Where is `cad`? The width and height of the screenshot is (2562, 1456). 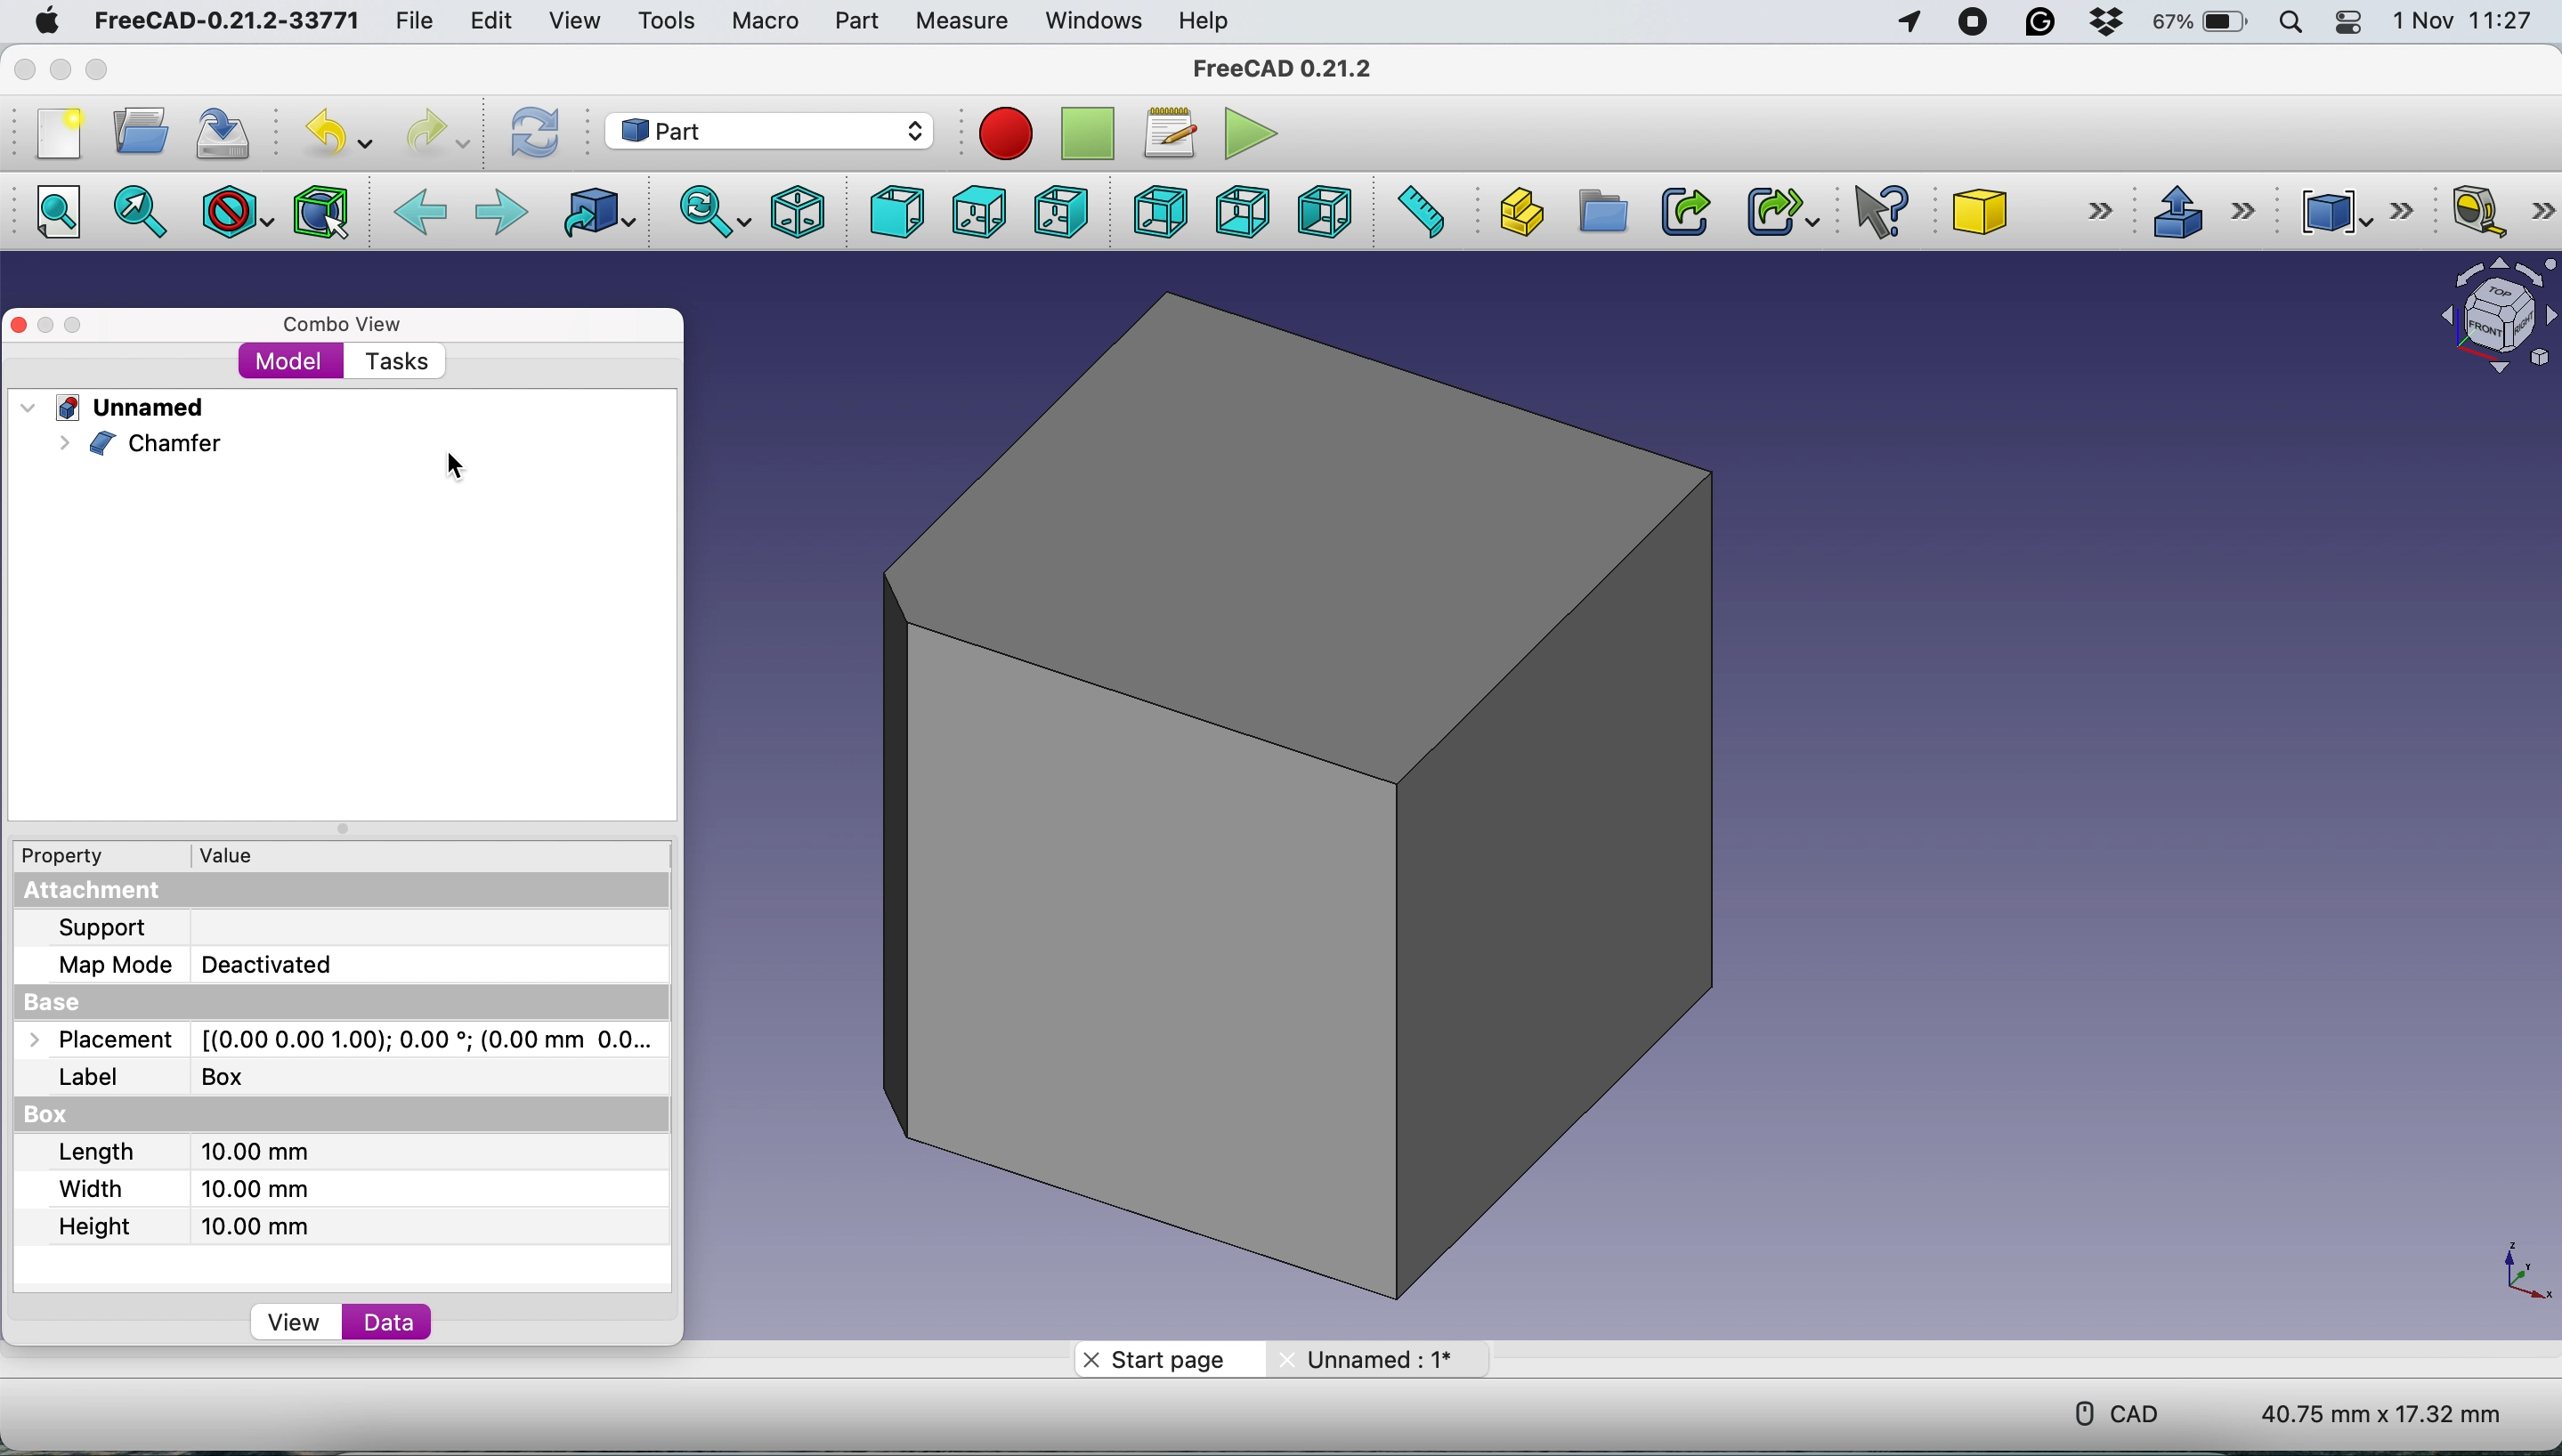
cad is located at coordinates (2106, 1409).